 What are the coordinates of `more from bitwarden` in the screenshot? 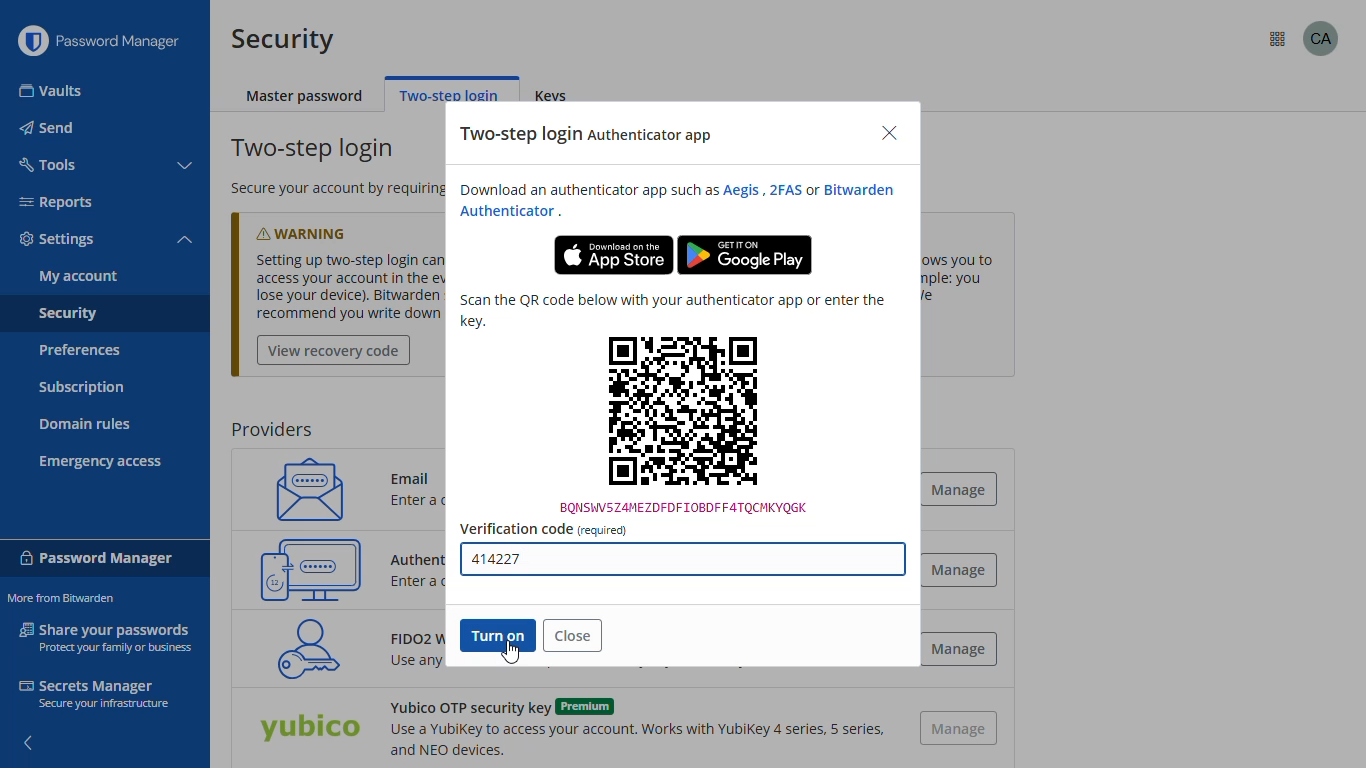 It's located at (60, 598).